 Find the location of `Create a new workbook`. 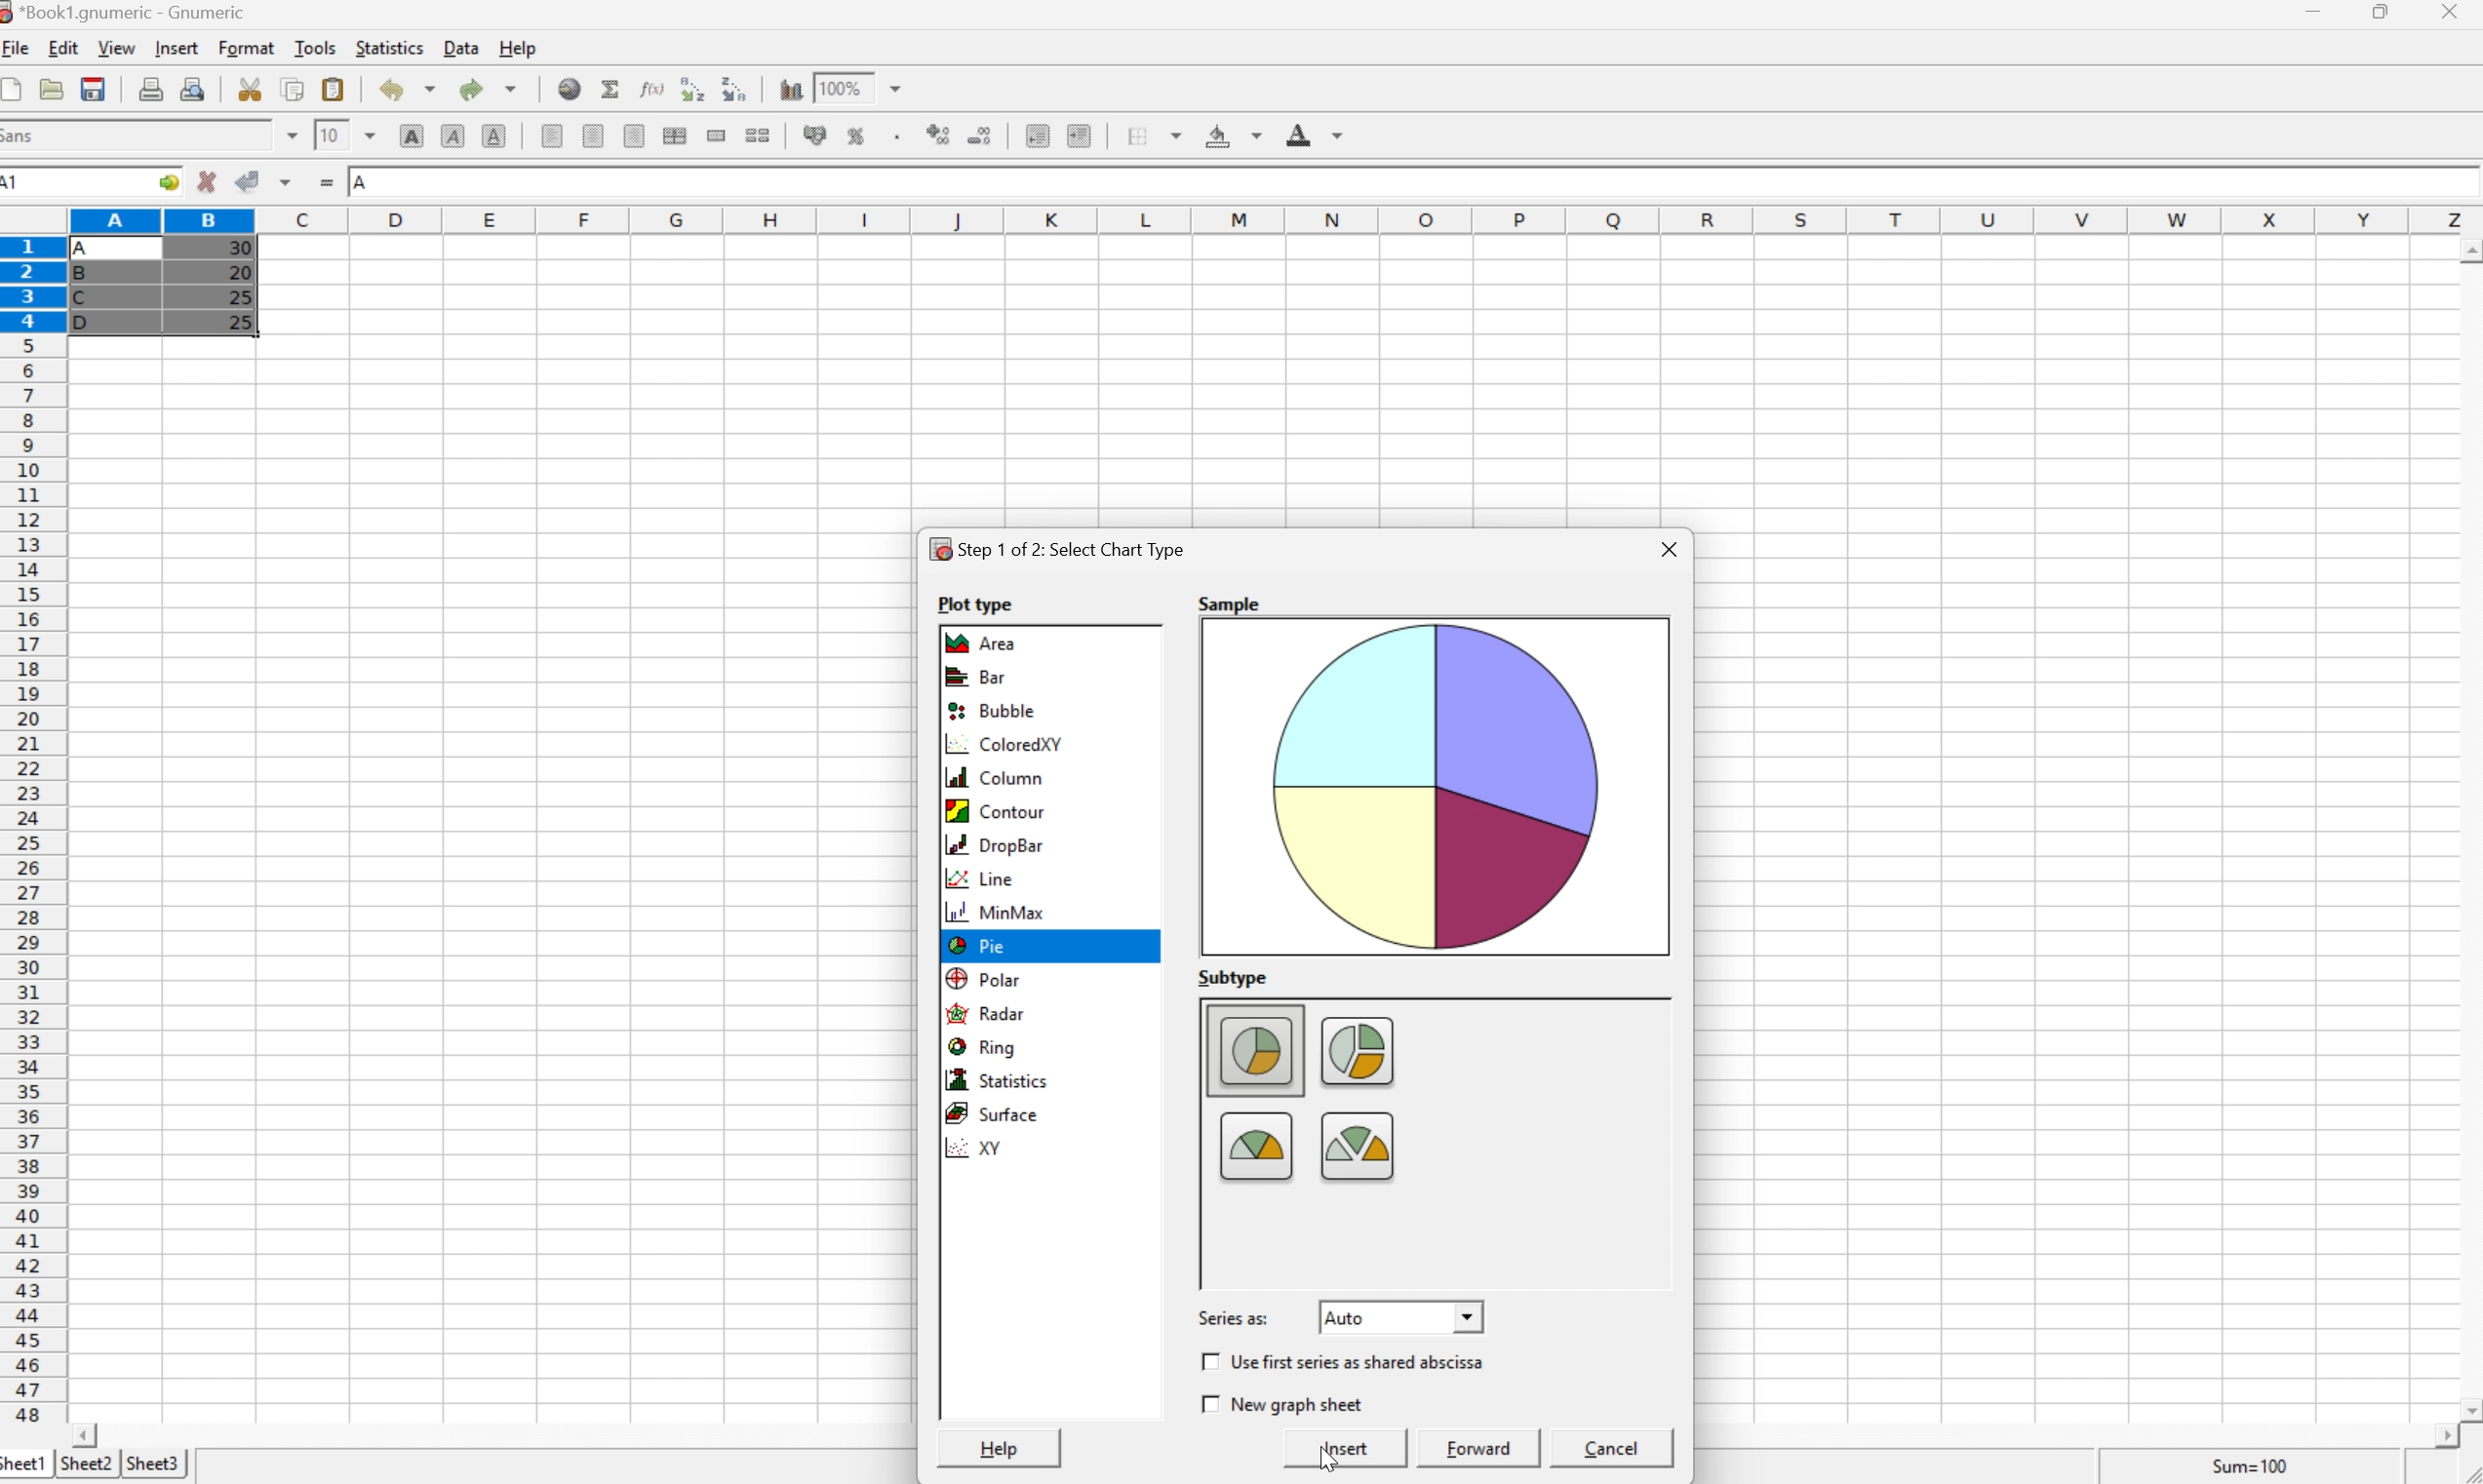

Create a new workbook is located at coordinates (16, 88).